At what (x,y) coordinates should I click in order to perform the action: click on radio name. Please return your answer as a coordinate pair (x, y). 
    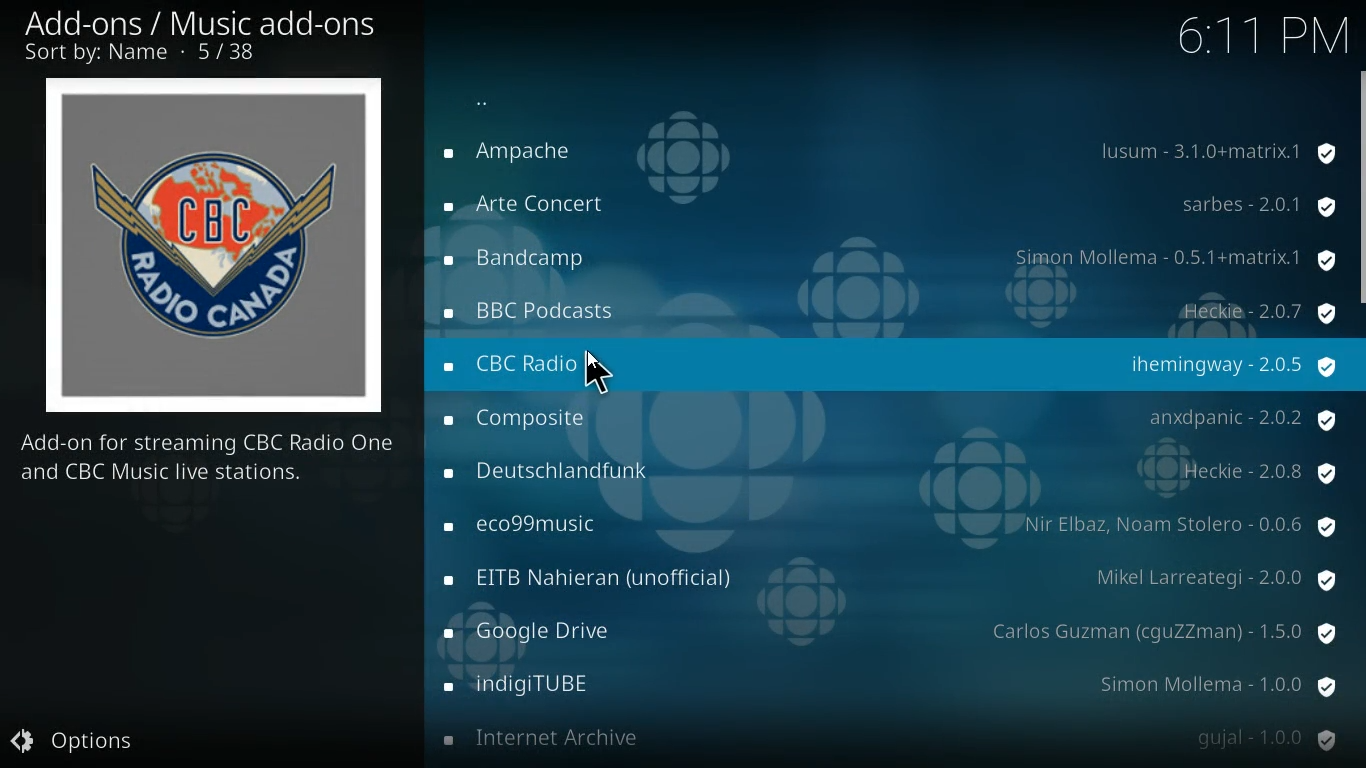
    Looking at the image, I should click on (561, 470).